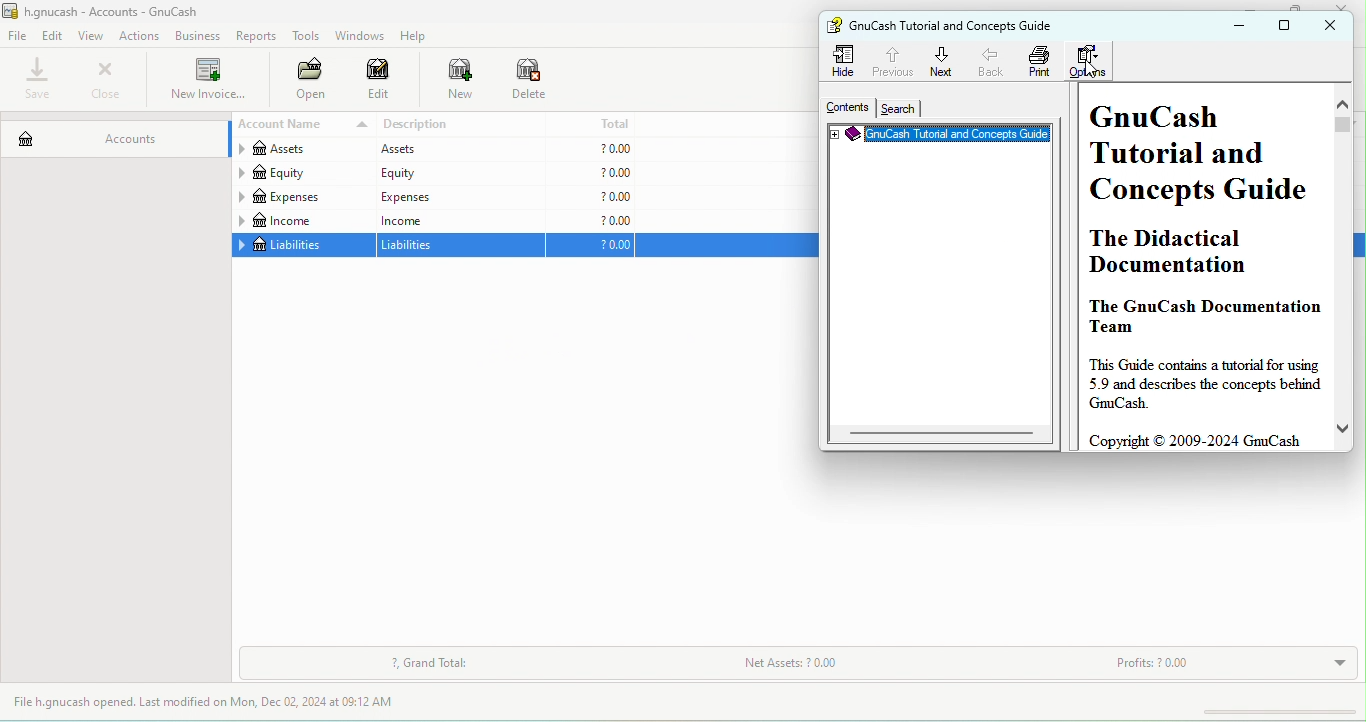  I want to click on view, so click(94, 36).